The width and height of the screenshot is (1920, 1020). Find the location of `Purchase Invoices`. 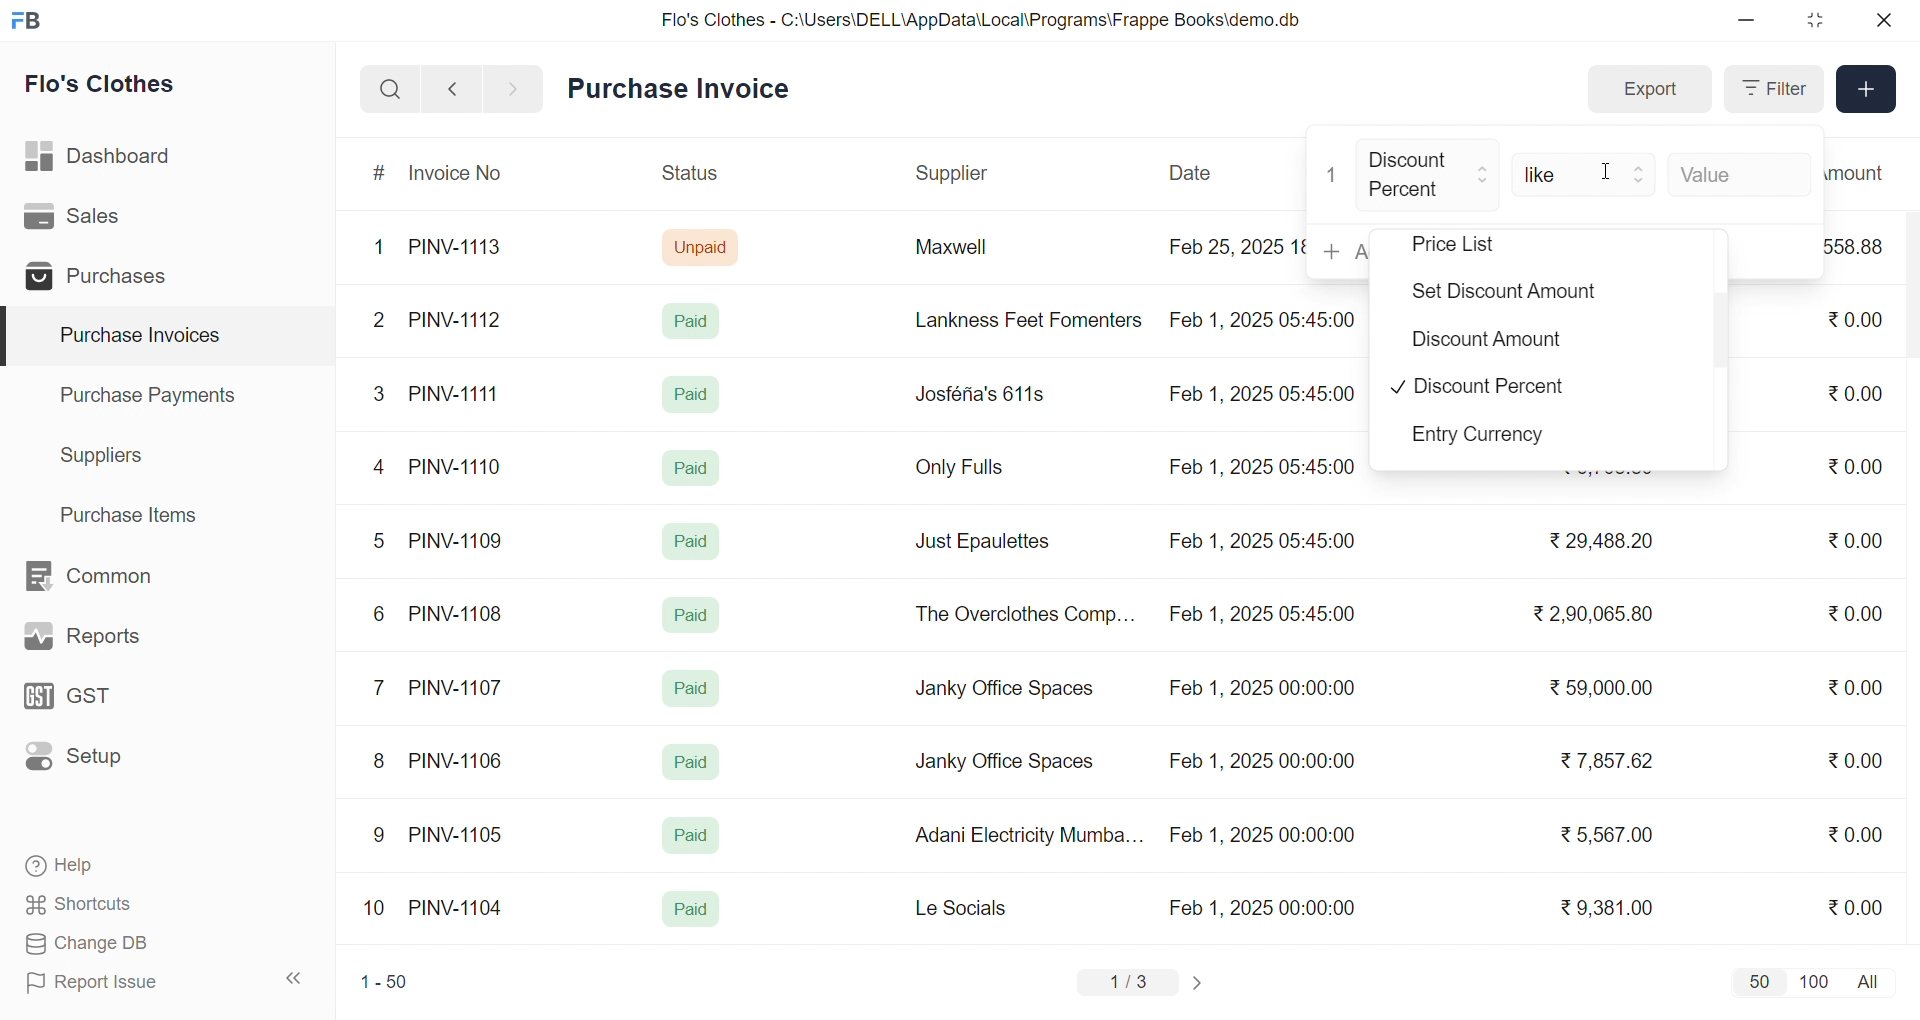

Purchase Invoices is located at coordinates (137, 336).